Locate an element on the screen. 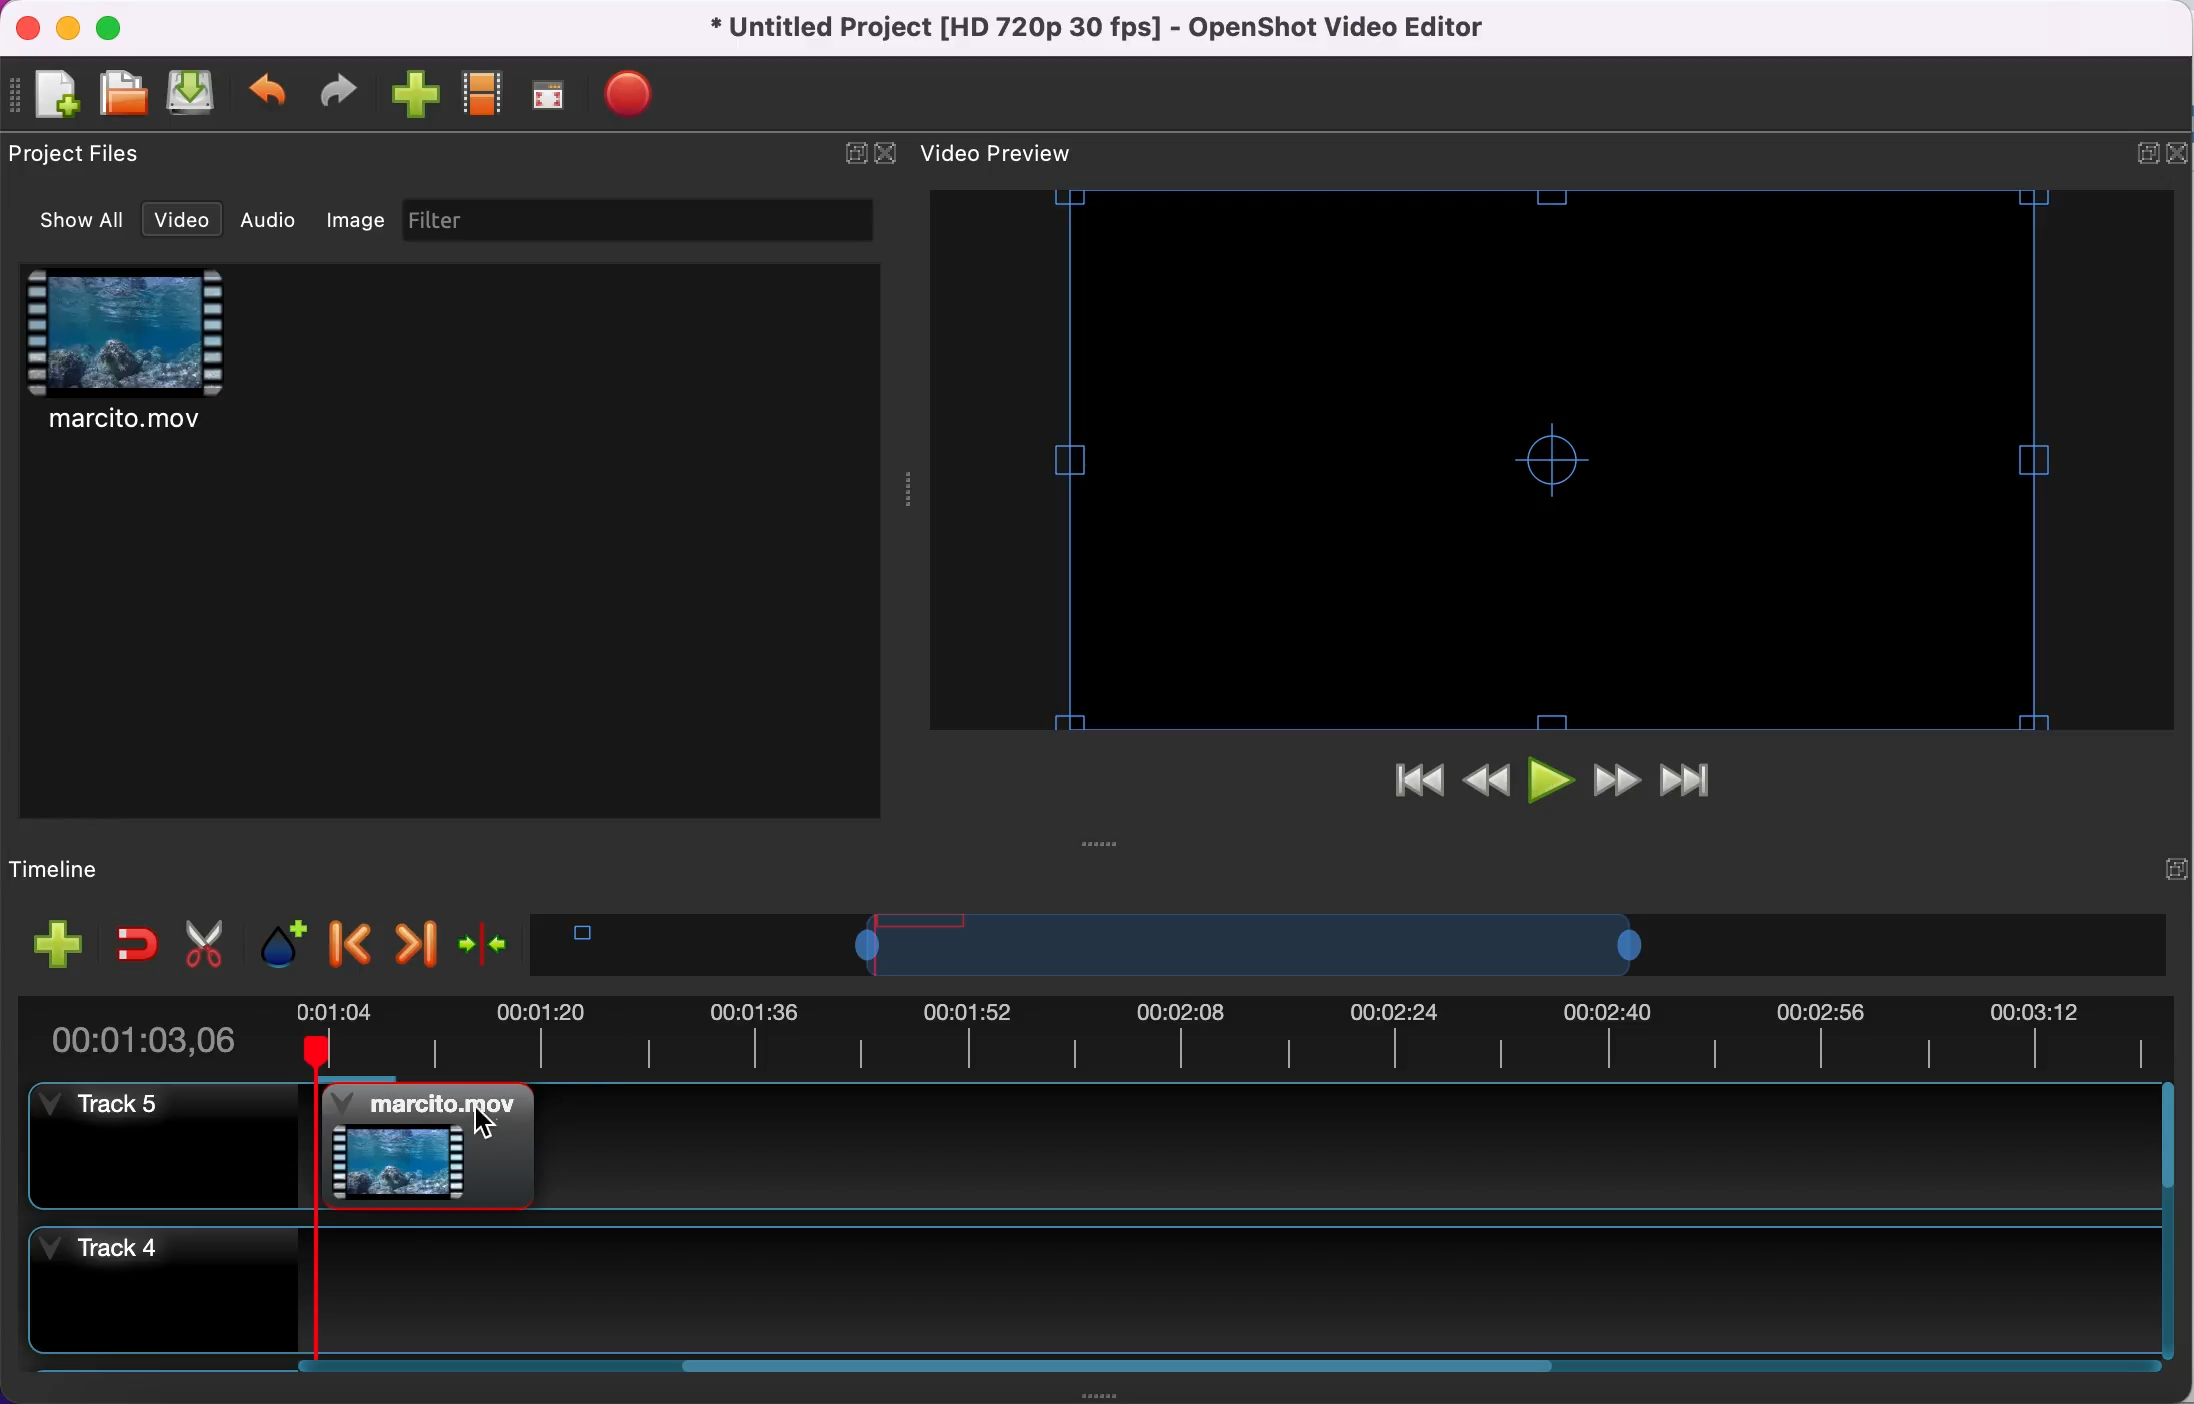  choose profile is located at coordinates (483, 96).